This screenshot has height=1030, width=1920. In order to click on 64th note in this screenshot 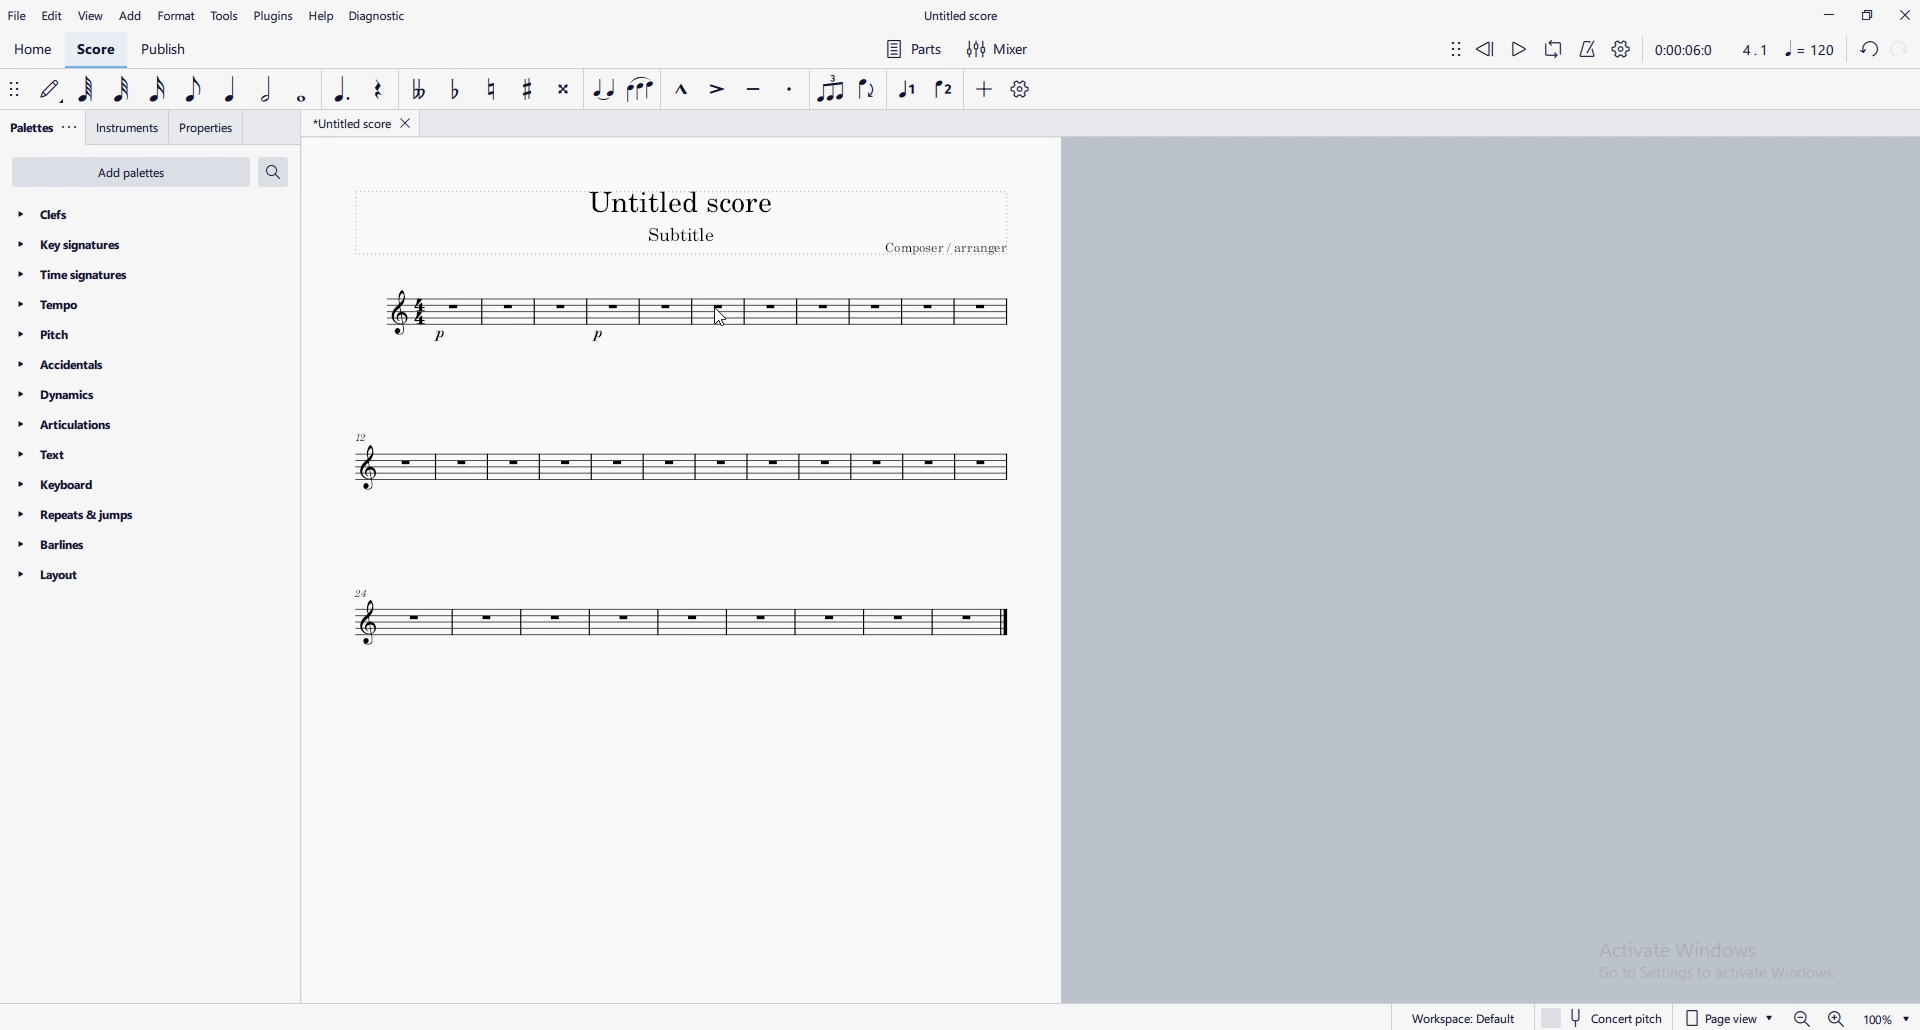, I will do `click(86, 90)`.